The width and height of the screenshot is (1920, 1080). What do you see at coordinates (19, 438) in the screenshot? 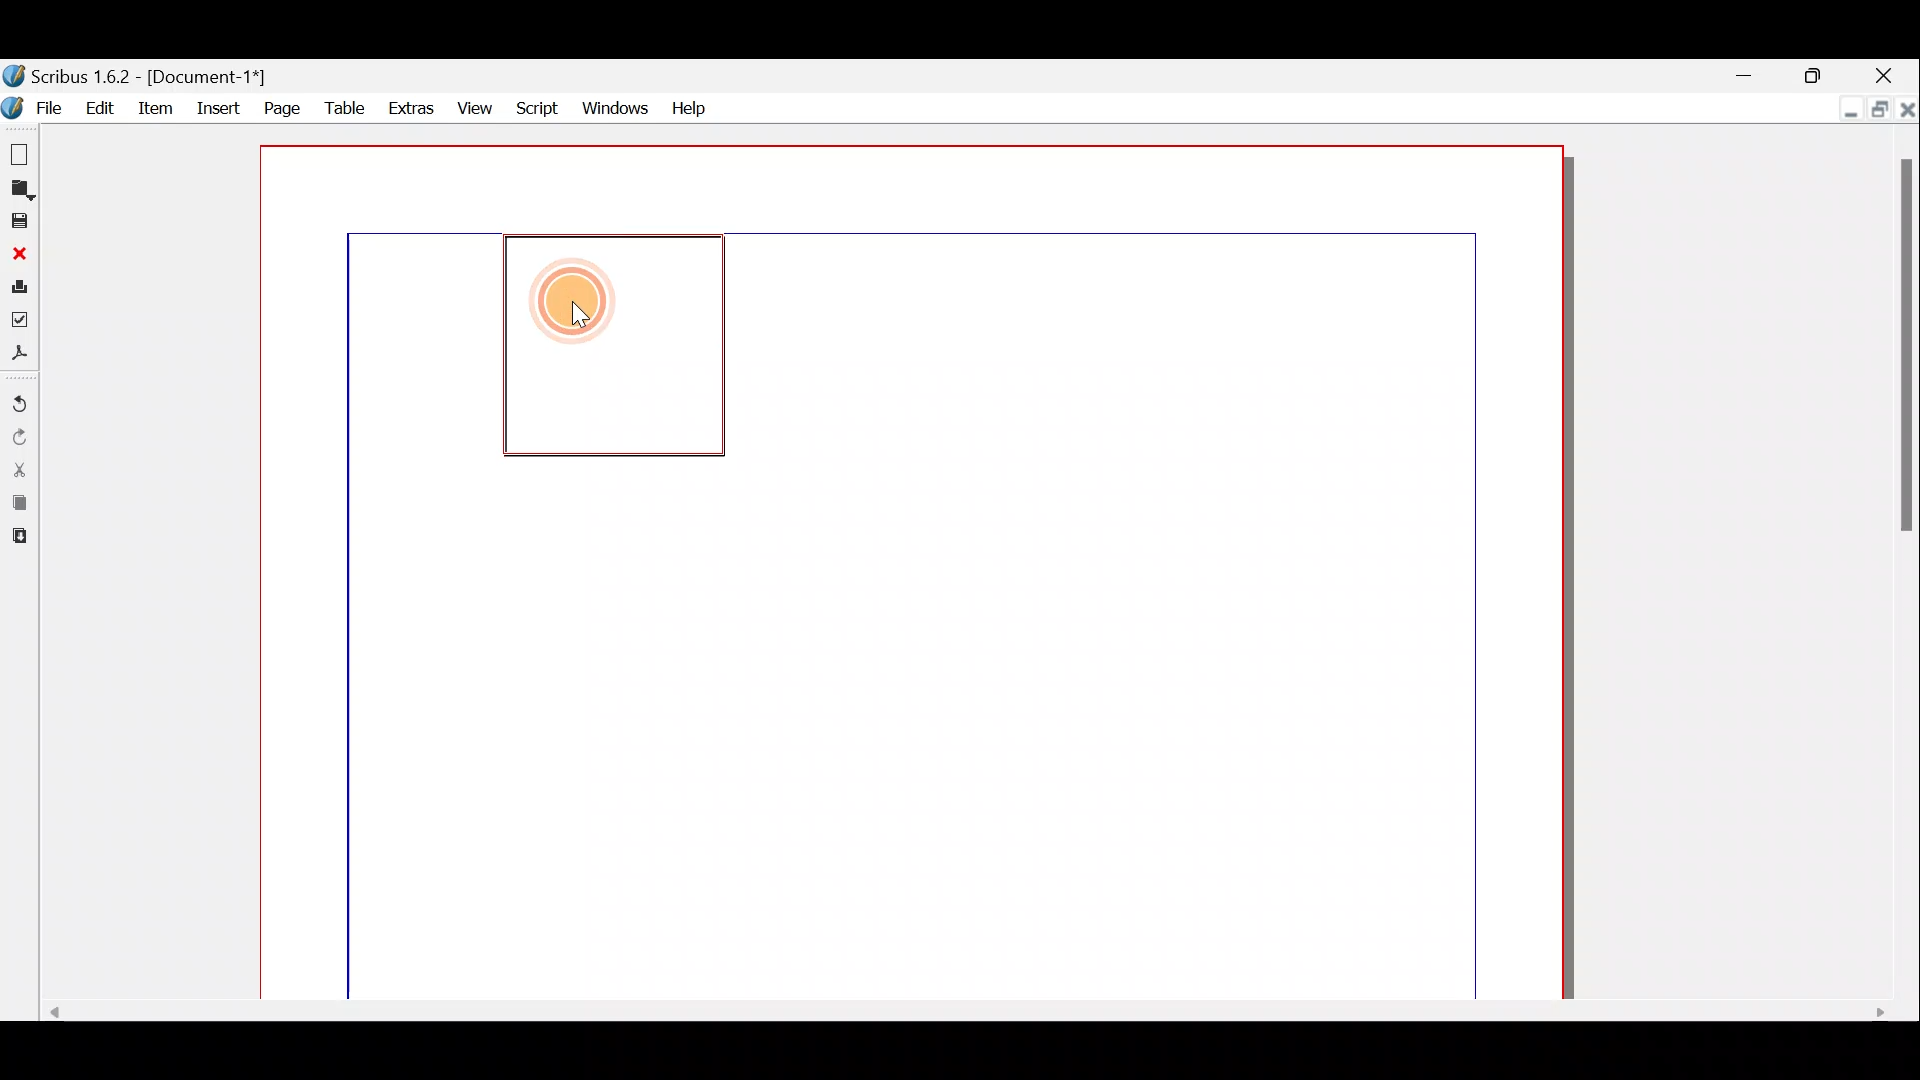
I see `Redo` at bounding box center [19, 438].